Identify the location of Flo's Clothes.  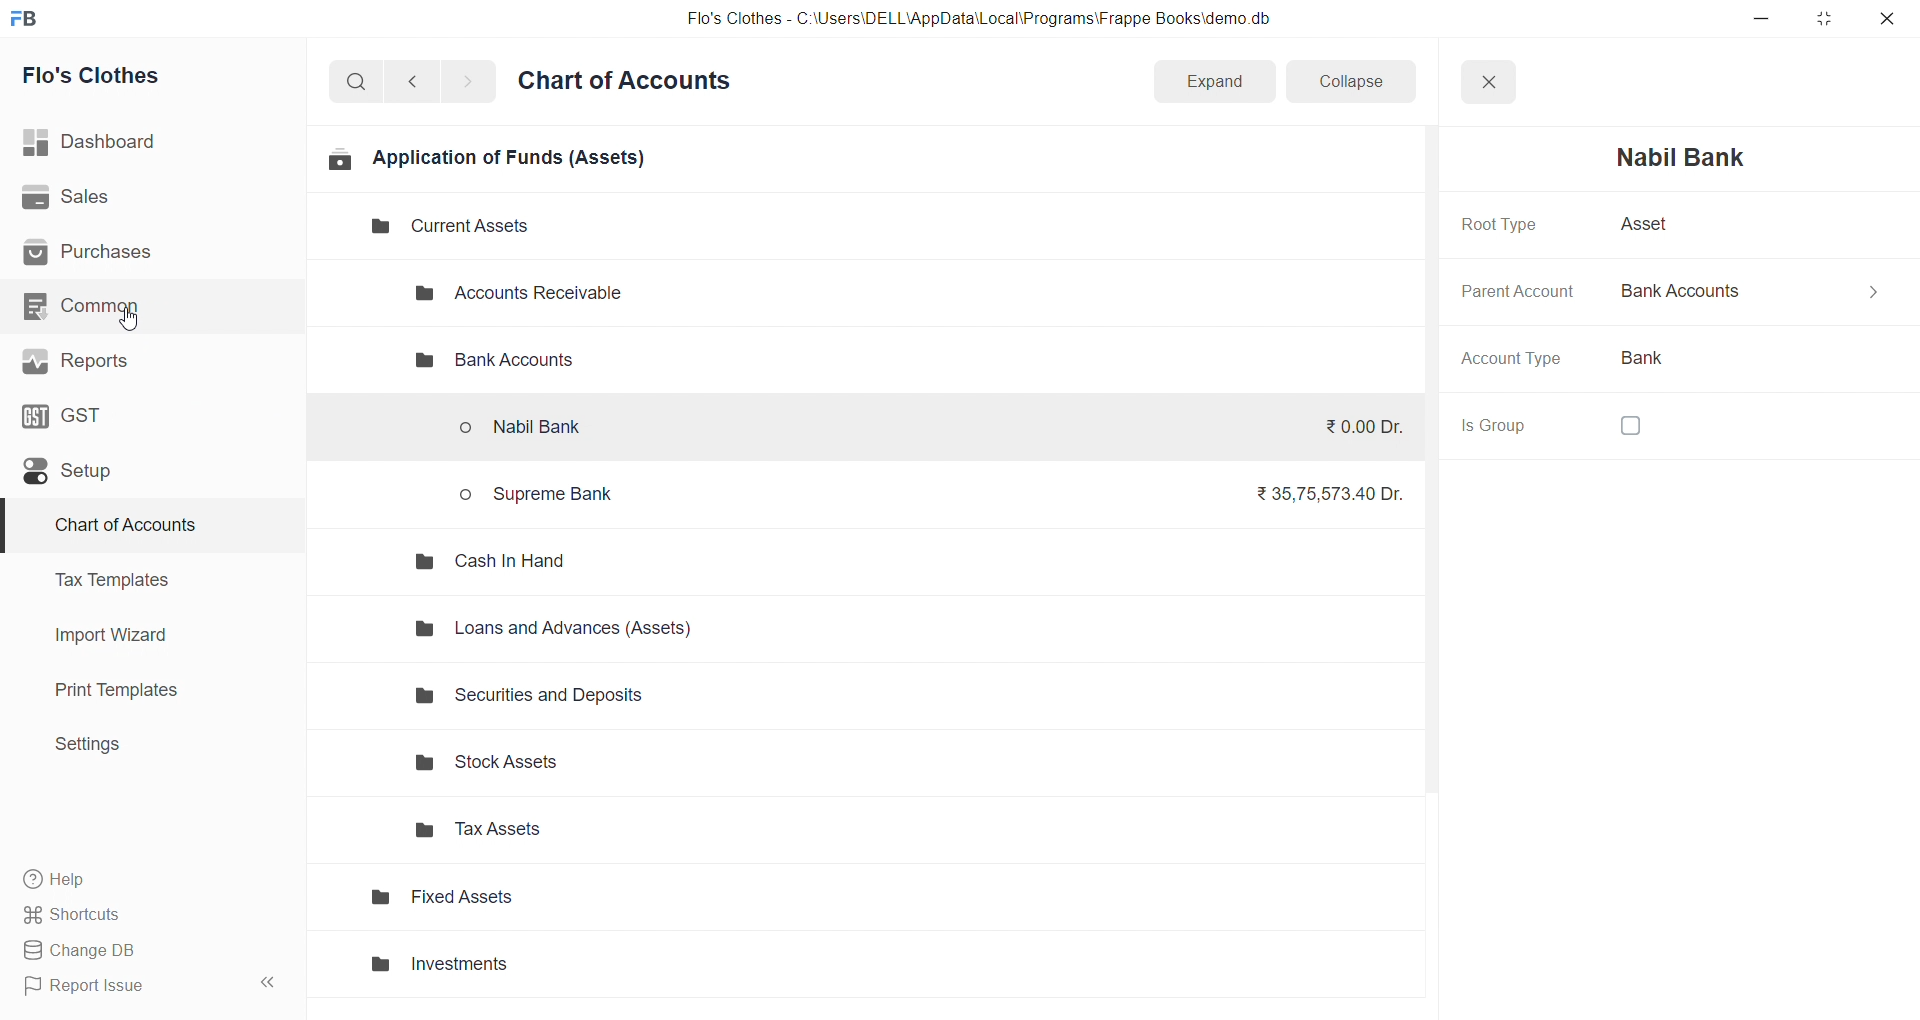
(143, 76).